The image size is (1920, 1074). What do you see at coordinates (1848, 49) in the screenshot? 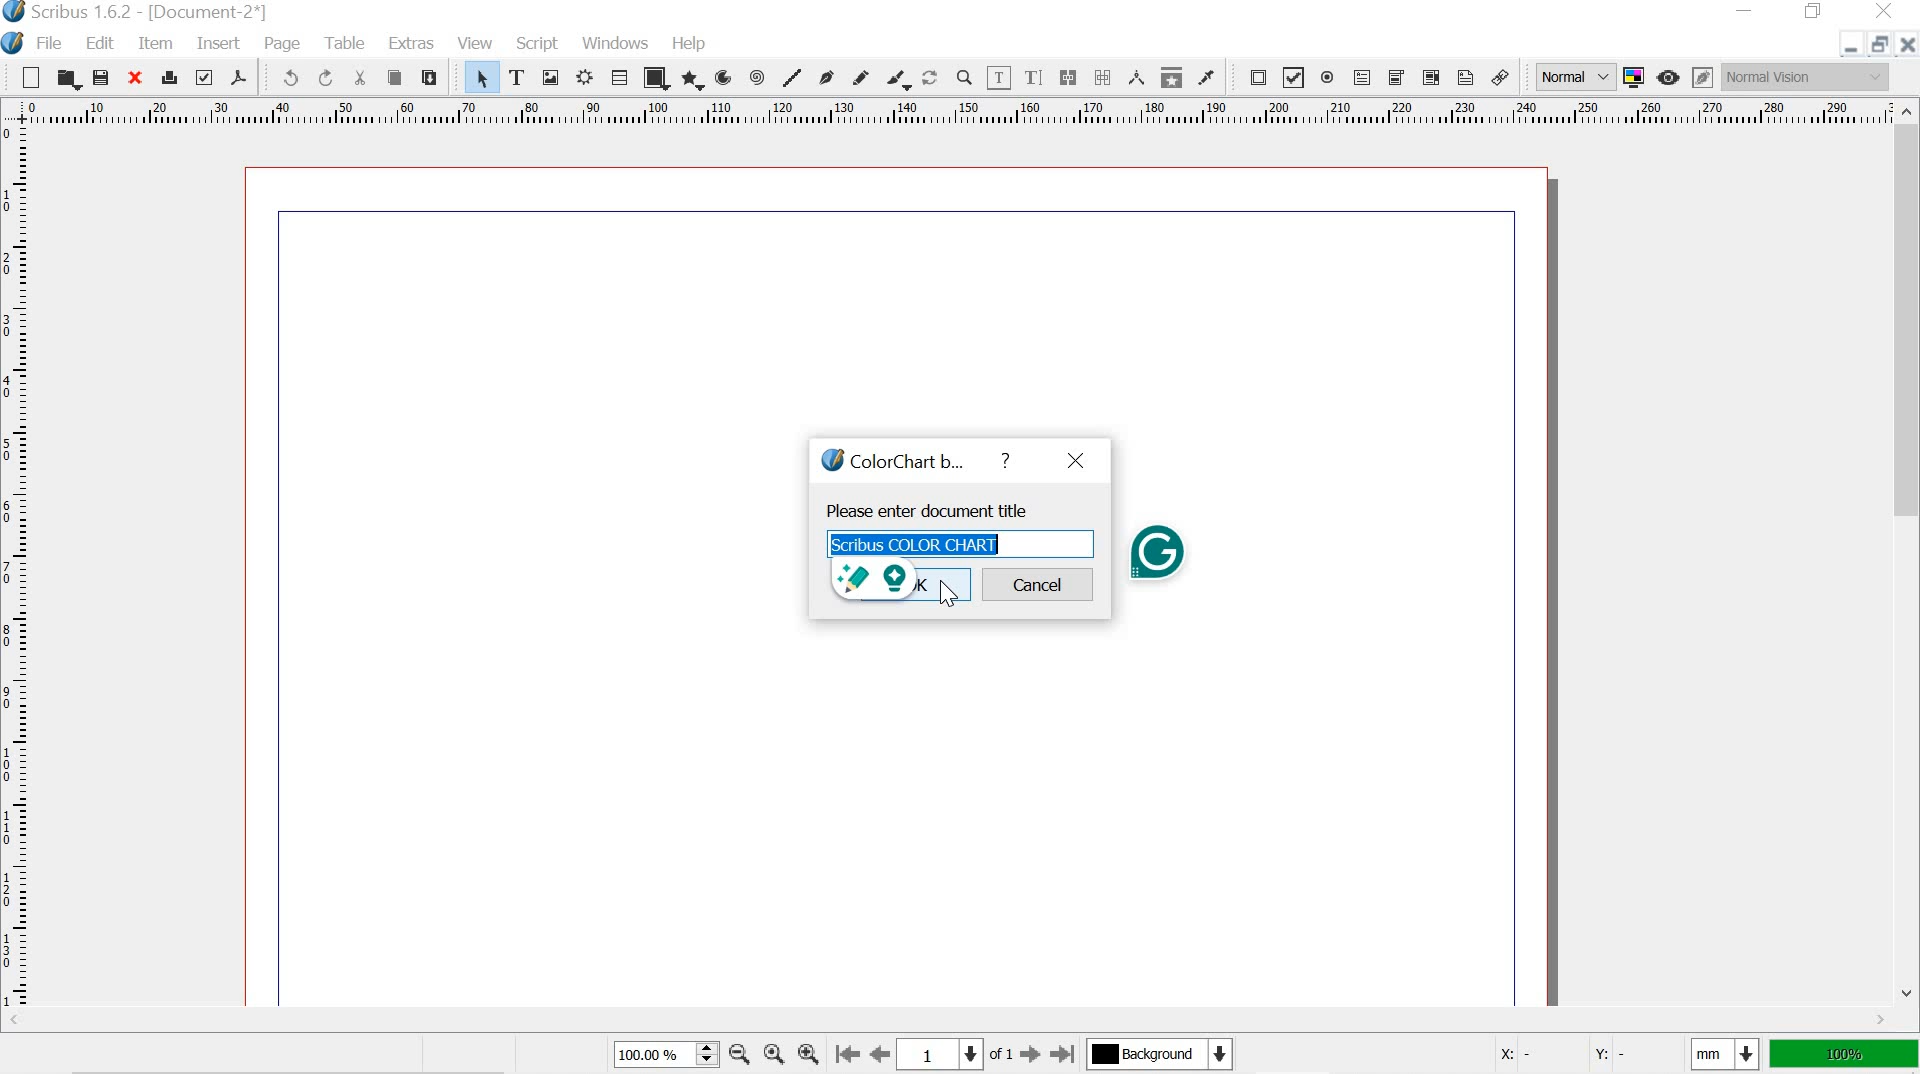
I see `minimize` at bounding box center [1848, 49].